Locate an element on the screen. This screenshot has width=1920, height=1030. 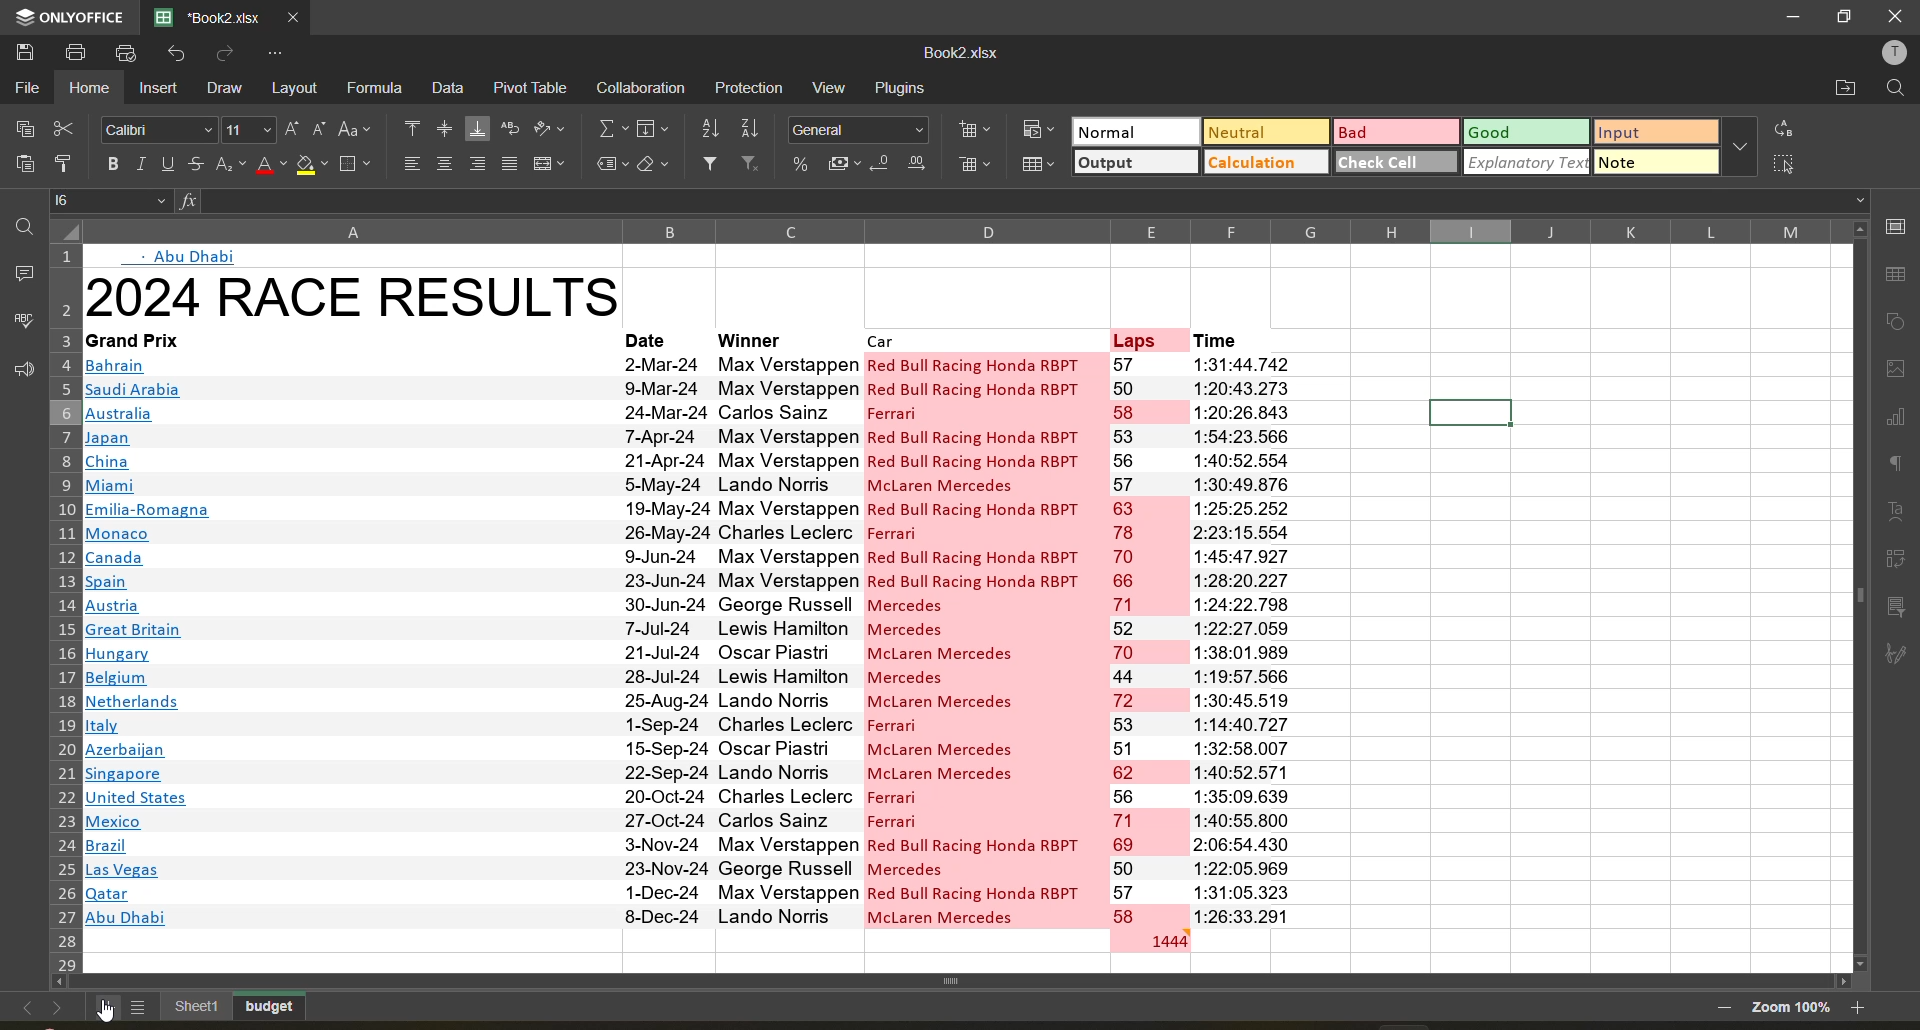
date is located at coordinates (661, 641).